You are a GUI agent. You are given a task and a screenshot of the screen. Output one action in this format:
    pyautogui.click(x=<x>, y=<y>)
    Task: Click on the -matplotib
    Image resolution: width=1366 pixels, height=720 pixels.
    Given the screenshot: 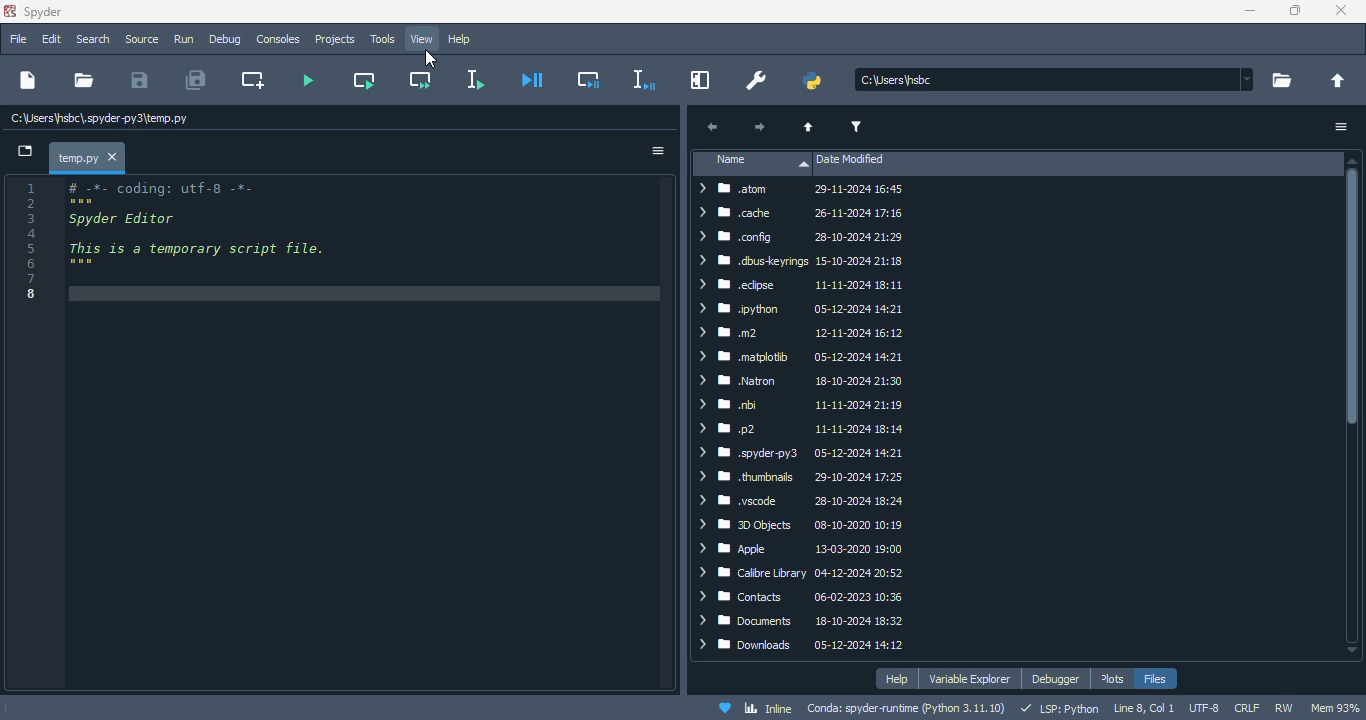 What is the action you would take?
    pyautogui.click(x=801, y=355)
    